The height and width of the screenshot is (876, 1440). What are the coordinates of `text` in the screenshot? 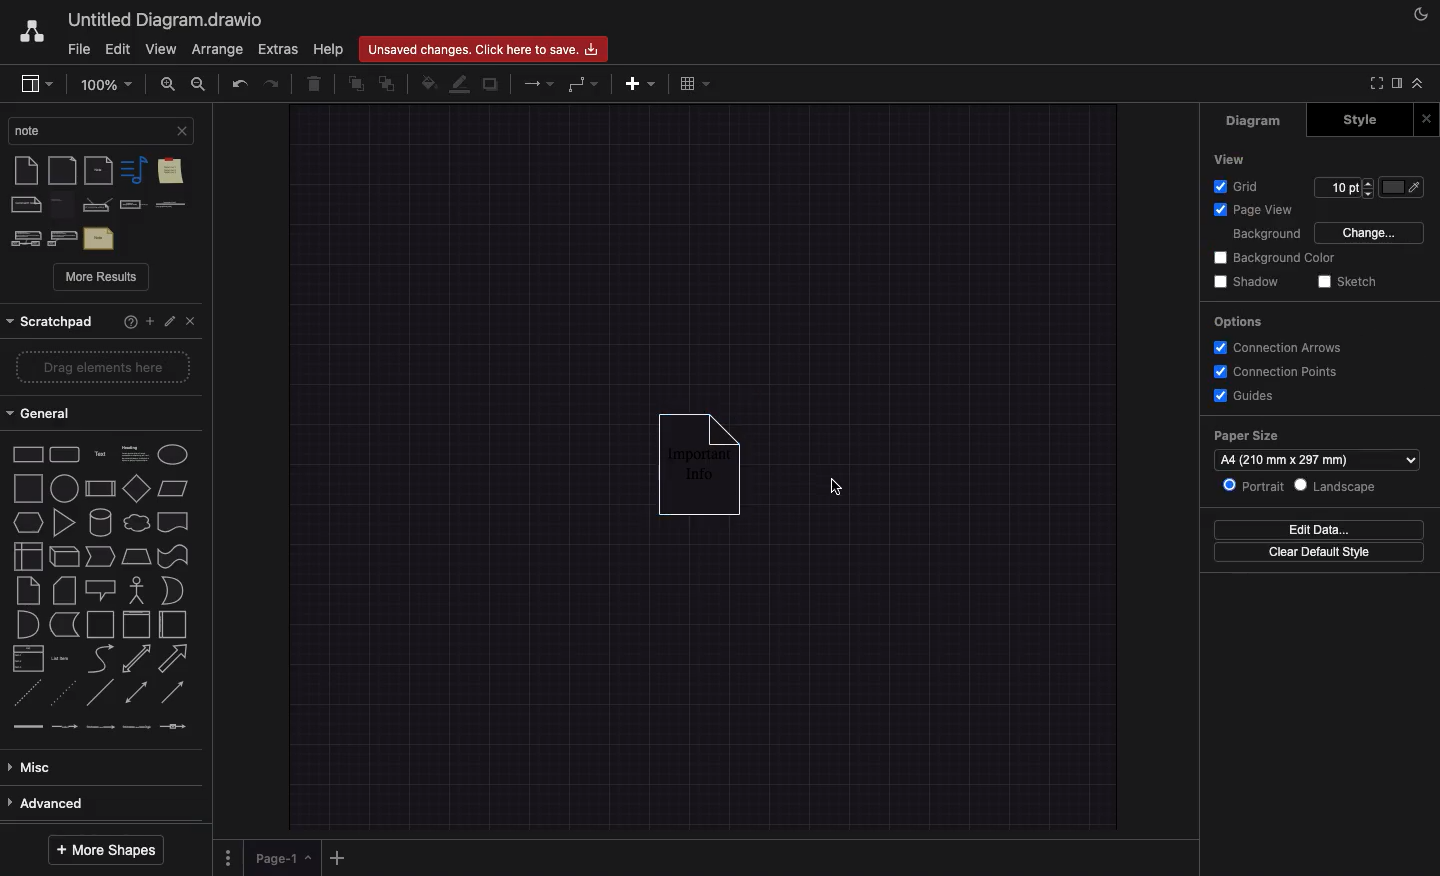 It's located at (100, 453).